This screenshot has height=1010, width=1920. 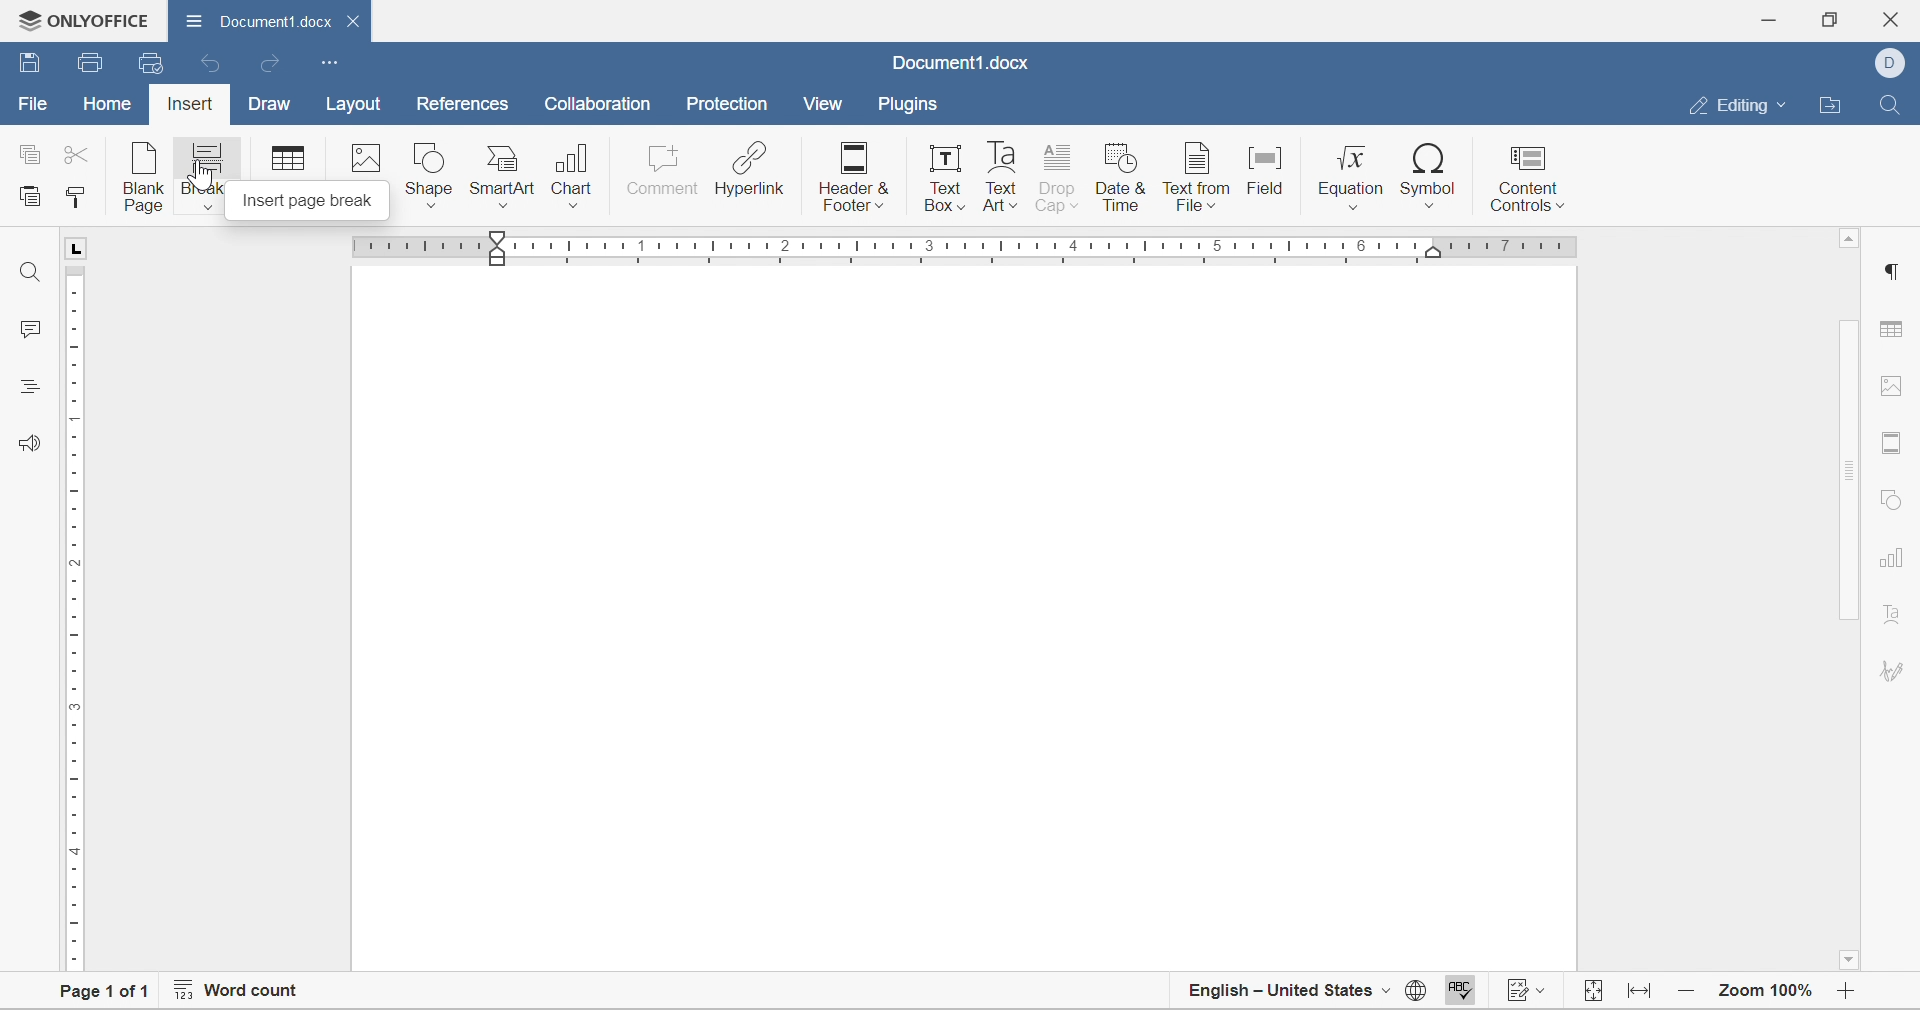 I want to click on Customize Quick Access Toolbar, so click(x=329, y=62).